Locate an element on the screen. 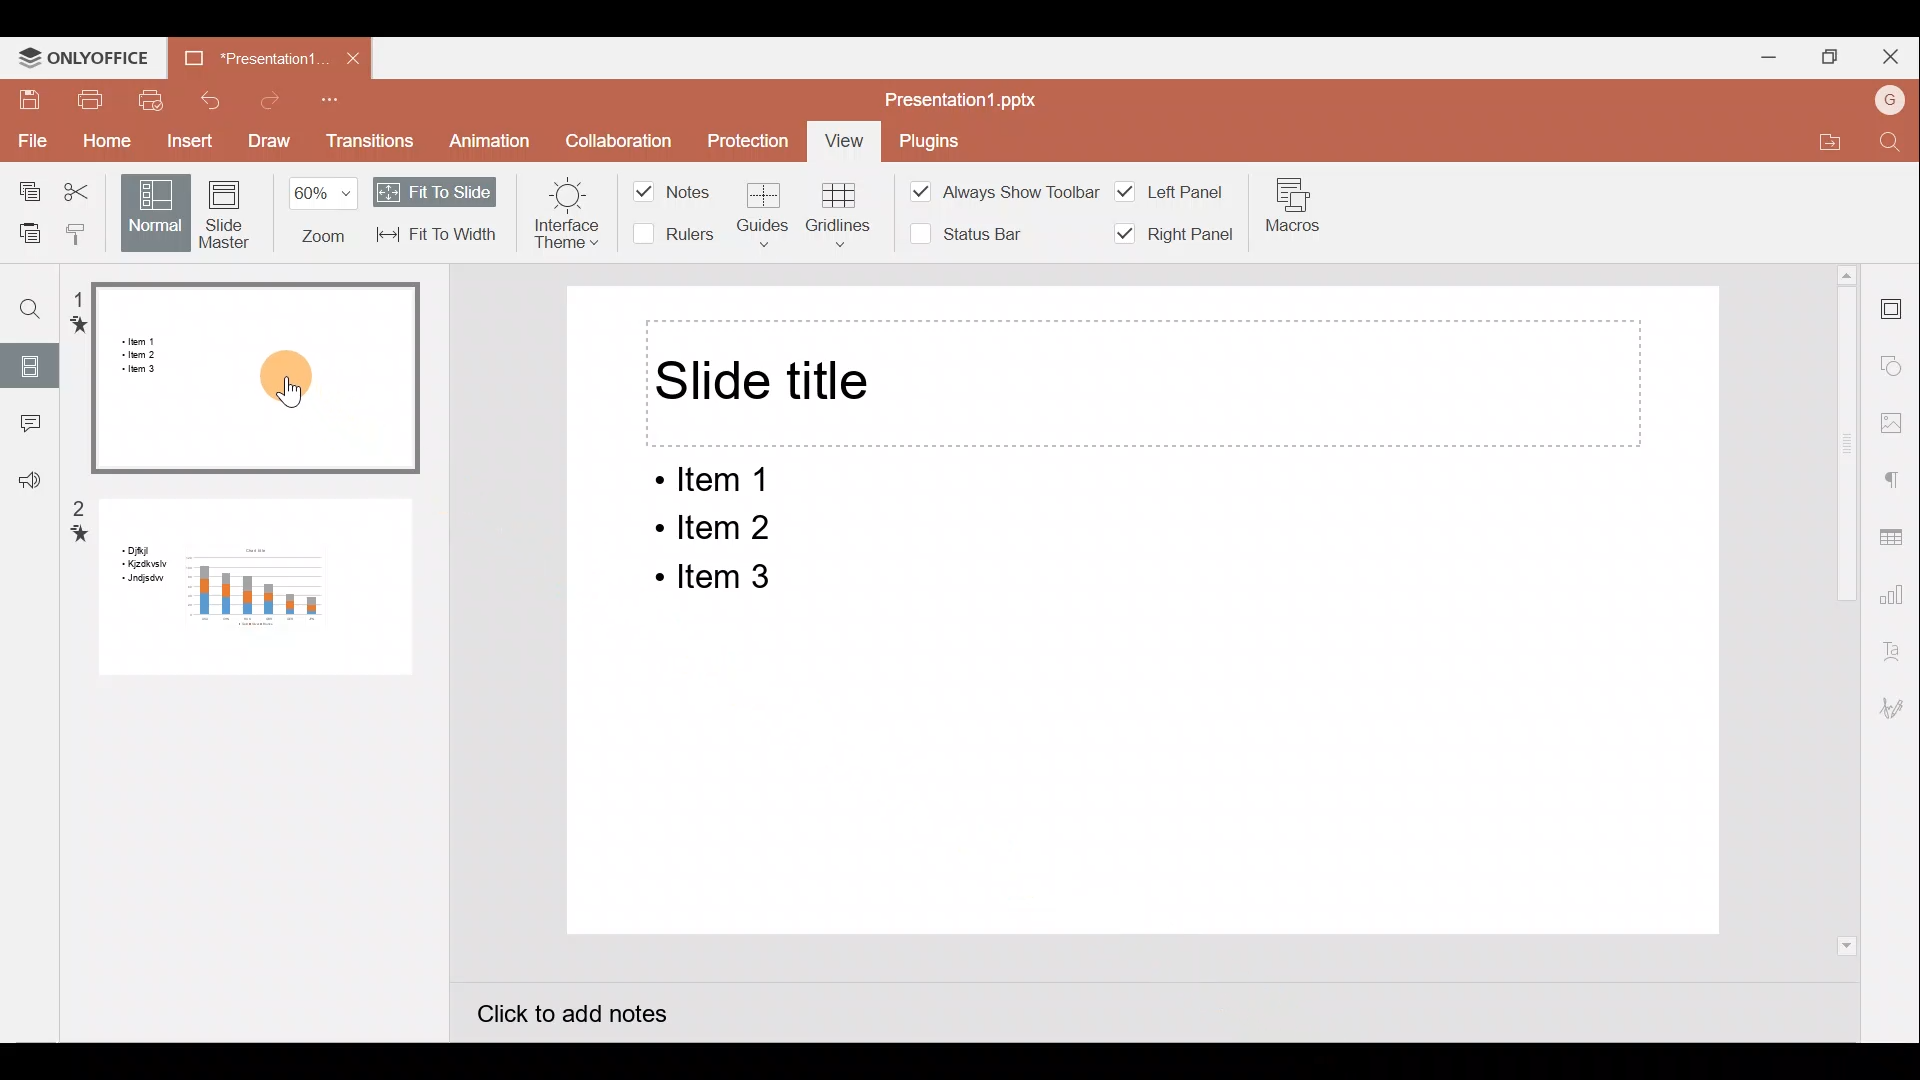  Shapes settings is located at coordinates (1895, 363).